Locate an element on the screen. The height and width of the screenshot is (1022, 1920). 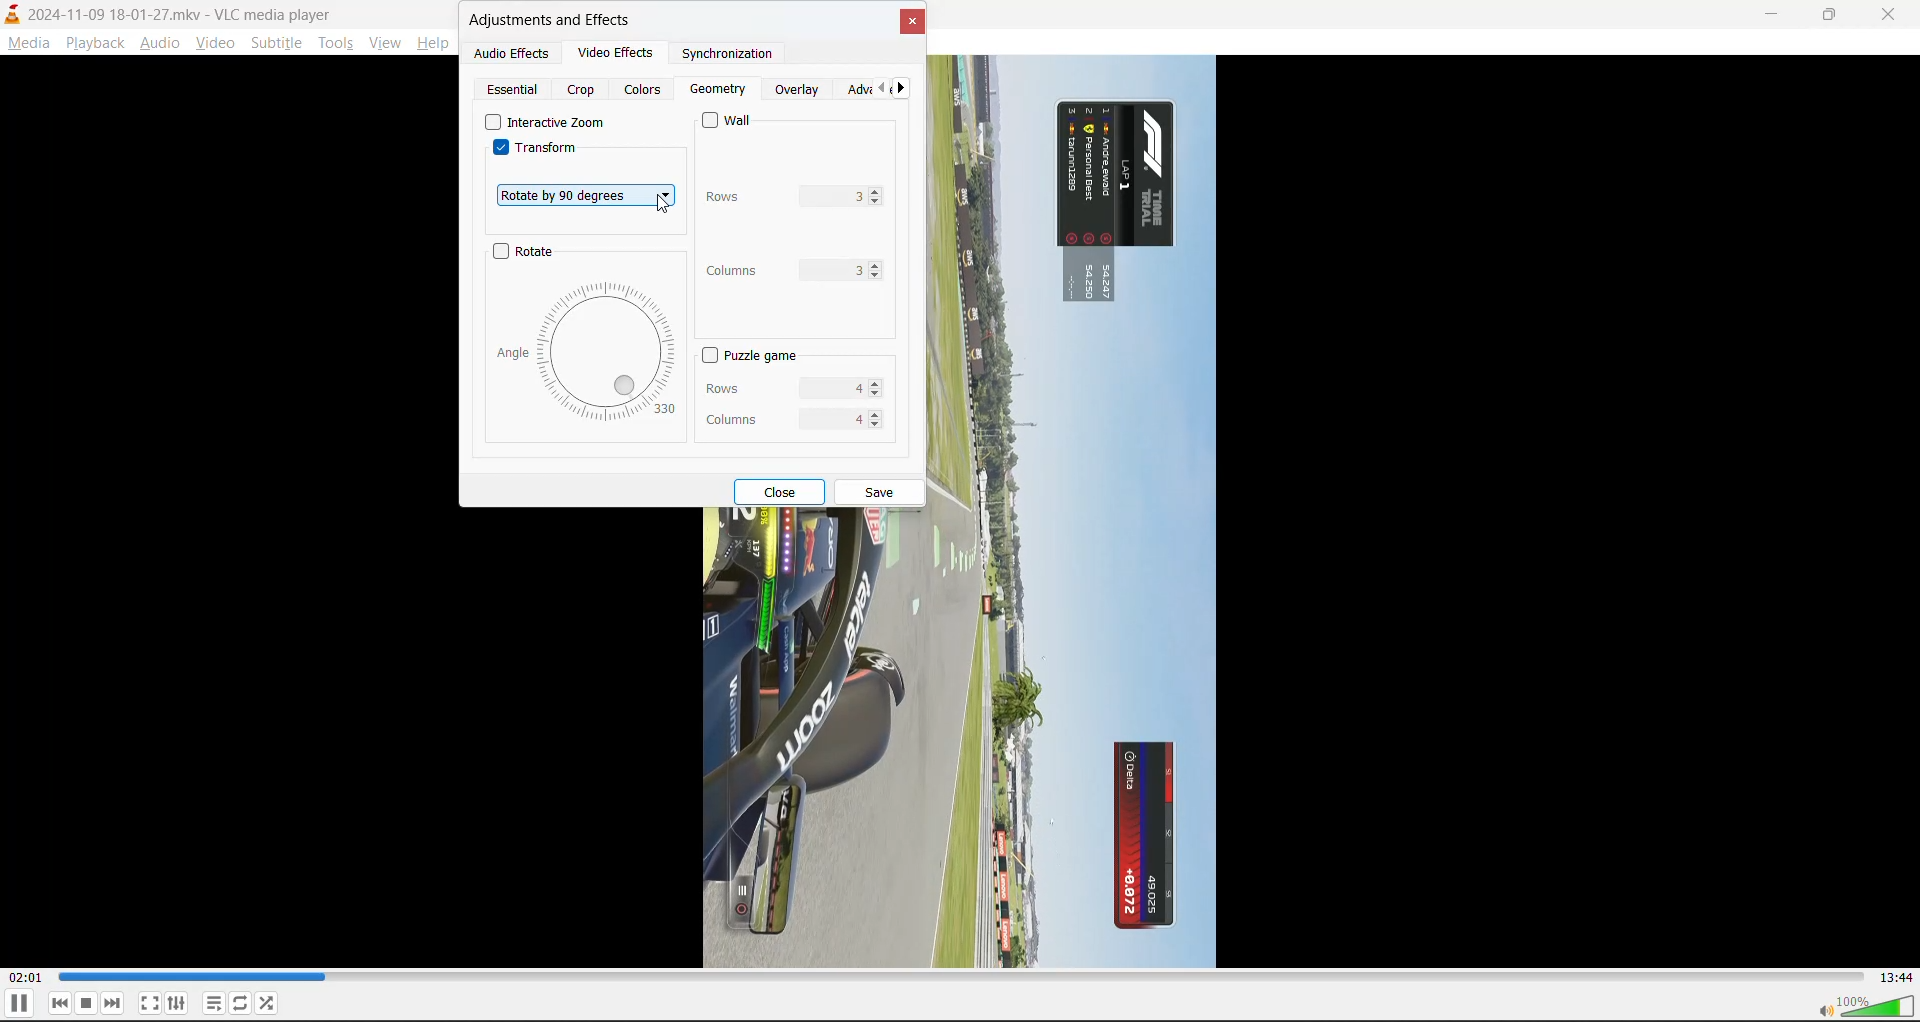
random is located at coordinates (268, 1002).